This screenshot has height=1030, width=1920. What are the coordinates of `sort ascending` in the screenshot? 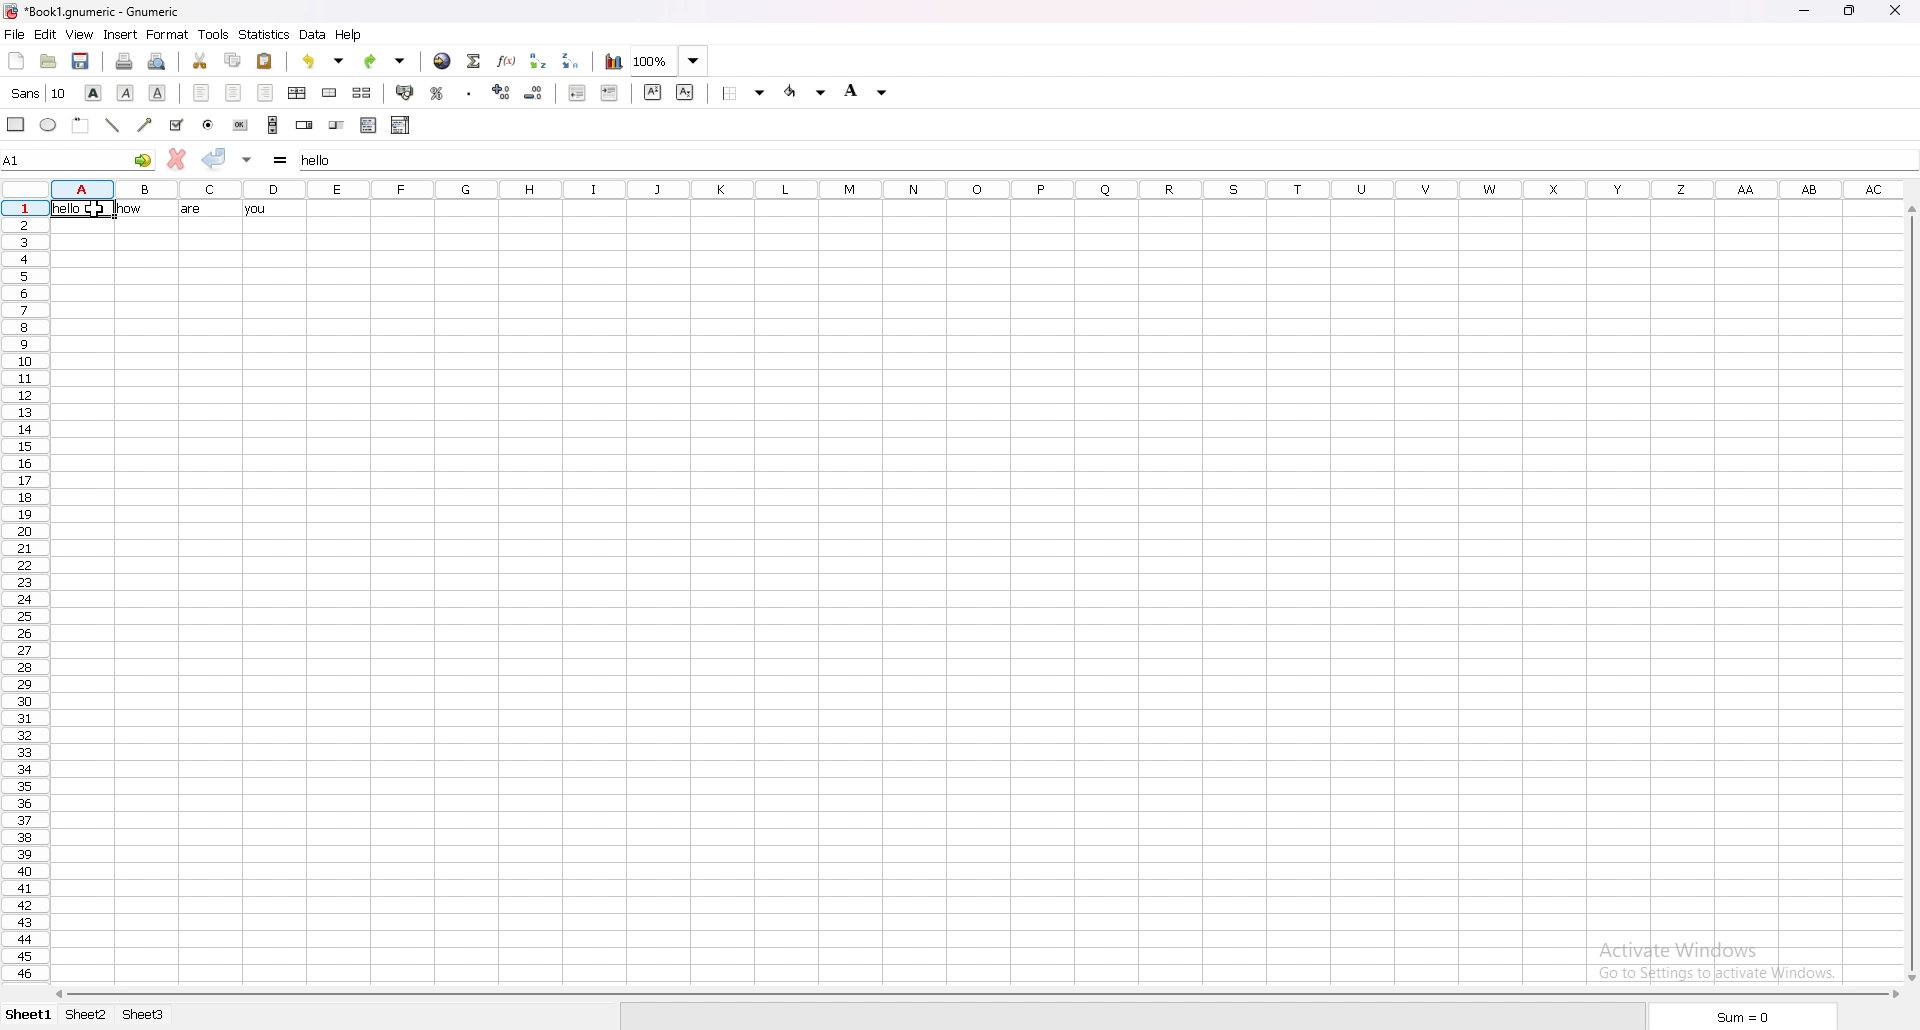 It's located at (540, 59).